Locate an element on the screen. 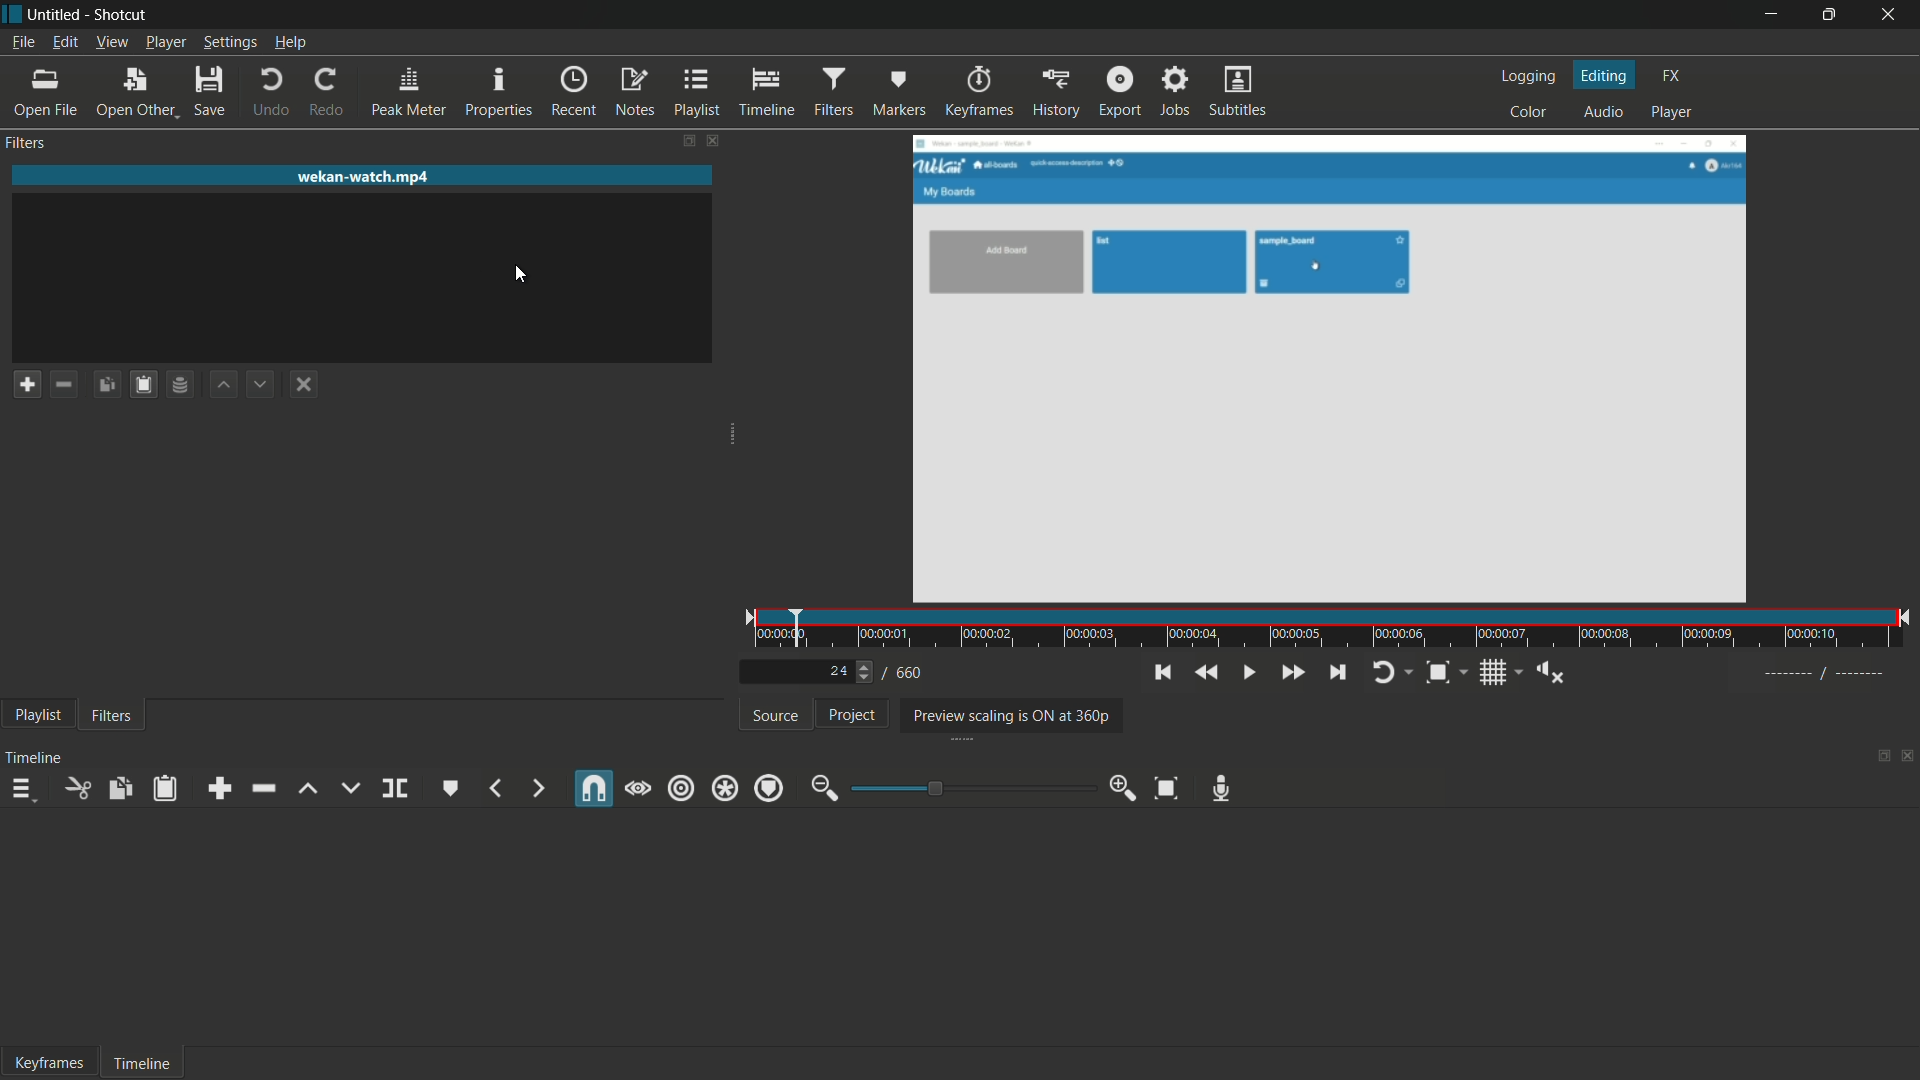  subtitles is located at coordinates (1238, 93).